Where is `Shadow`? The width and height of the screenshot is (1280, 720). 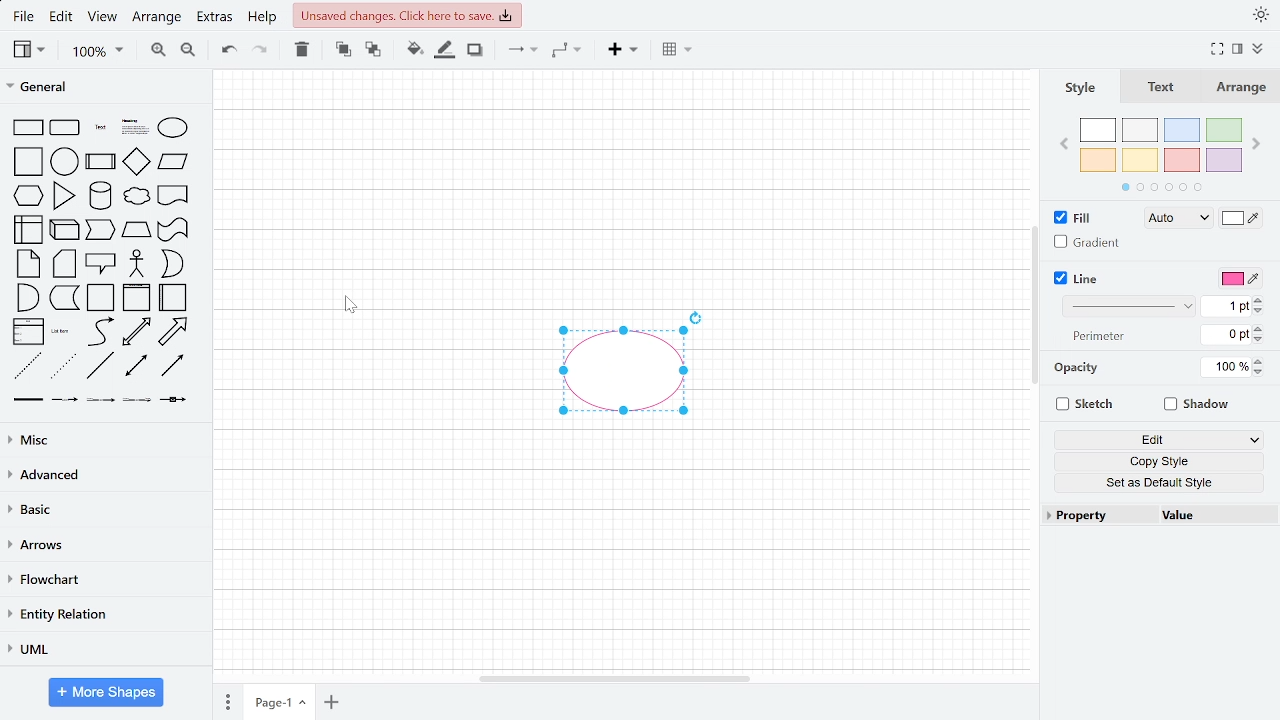 Shadow is located at coordinates (1194, 405).